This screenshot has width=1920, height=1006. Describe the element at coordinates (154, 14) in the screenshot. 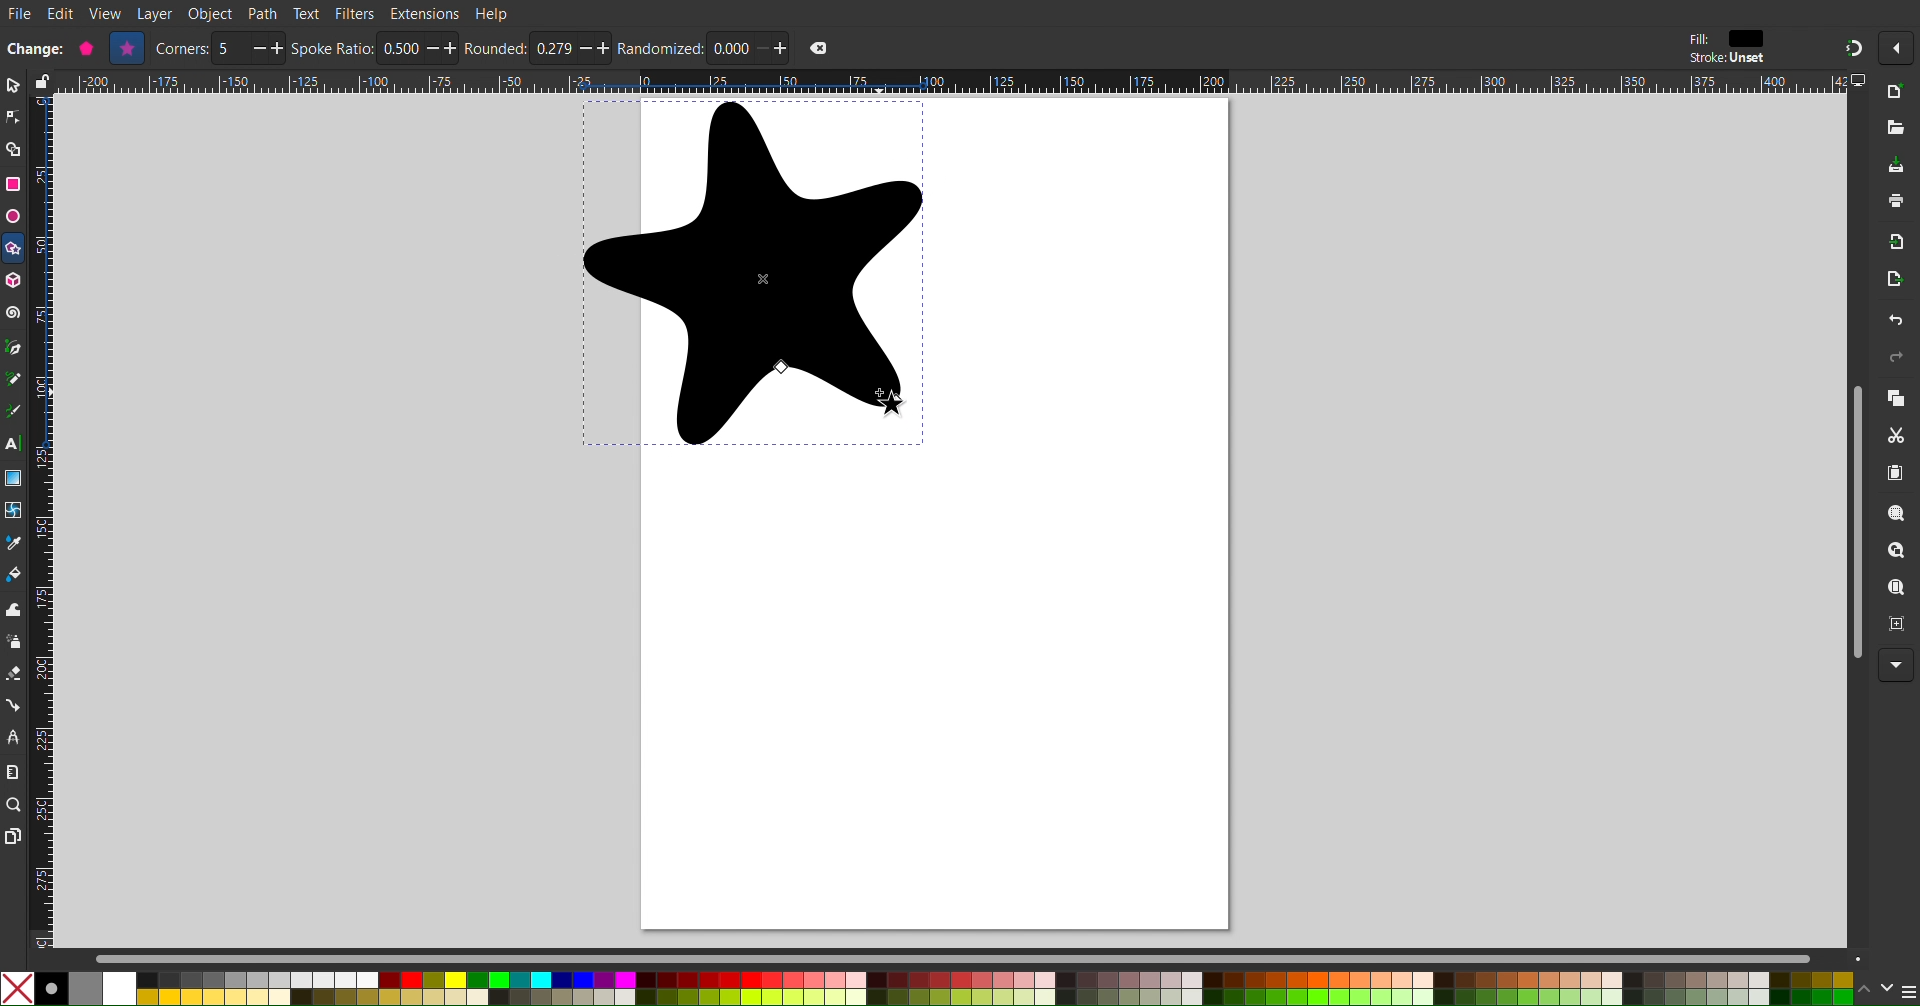

I see `Layer` at that location.